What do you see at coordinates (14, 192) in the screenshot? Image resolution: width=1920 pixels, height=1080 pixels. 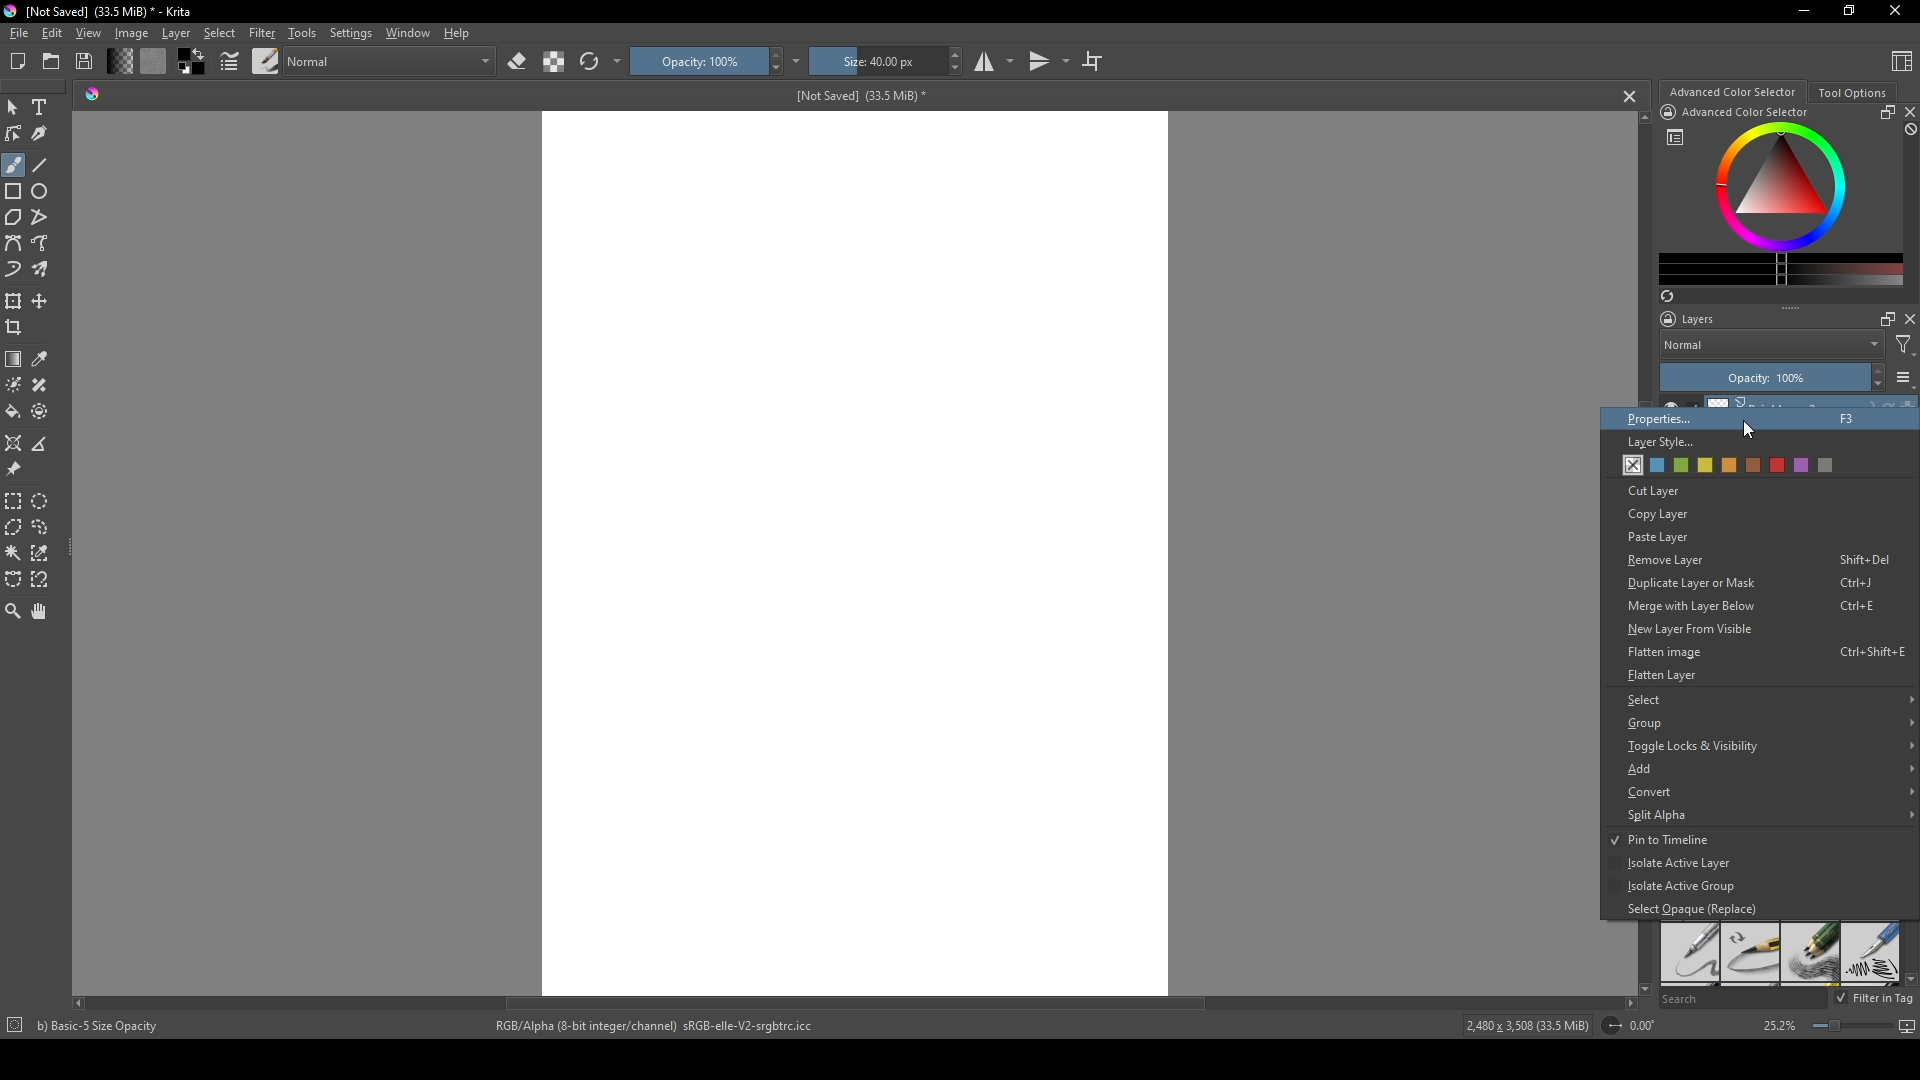 I see `rectangle` at bounding box center [14, 192].